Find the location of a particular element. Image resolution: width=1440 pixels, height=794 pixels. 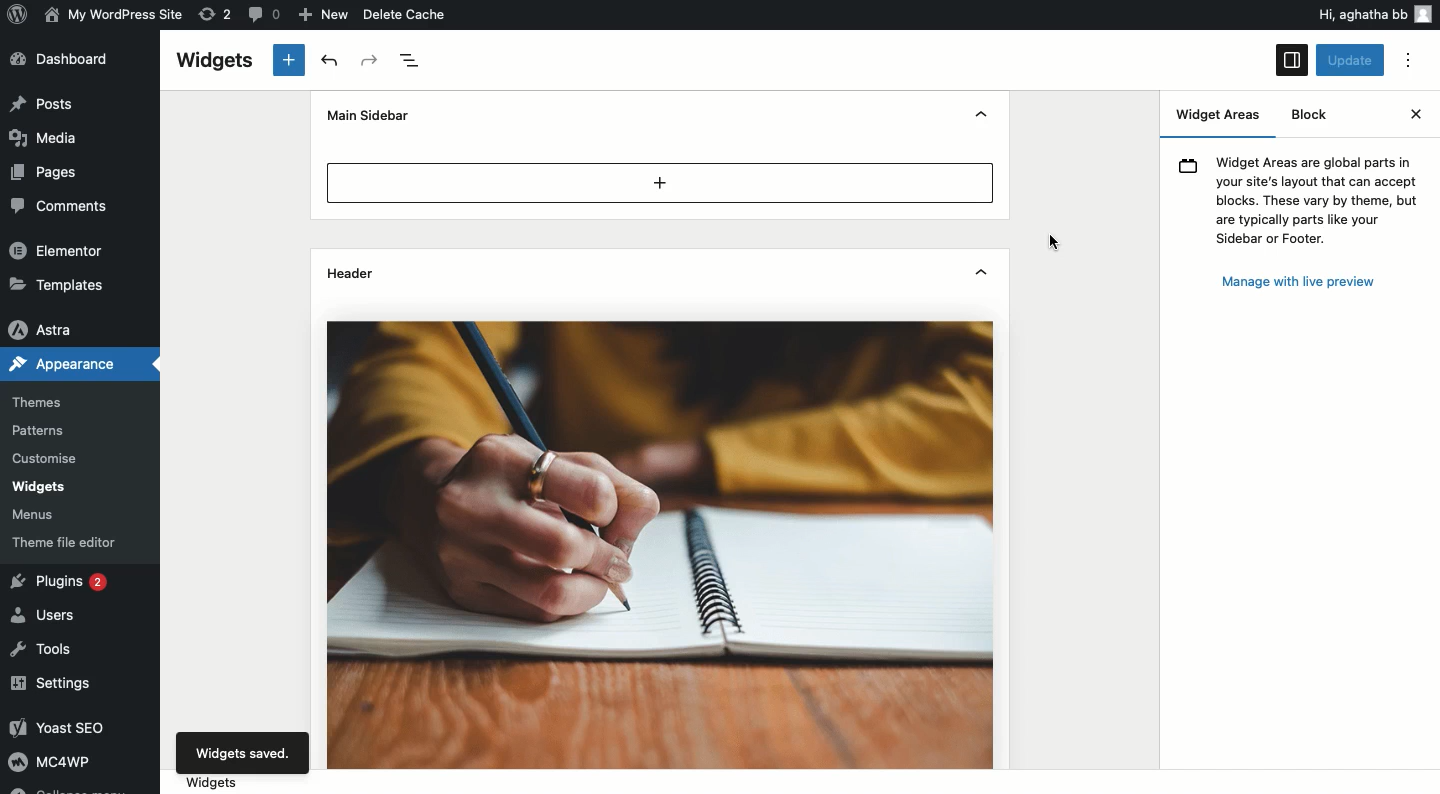

Templates is located at coordinates (60, 283).